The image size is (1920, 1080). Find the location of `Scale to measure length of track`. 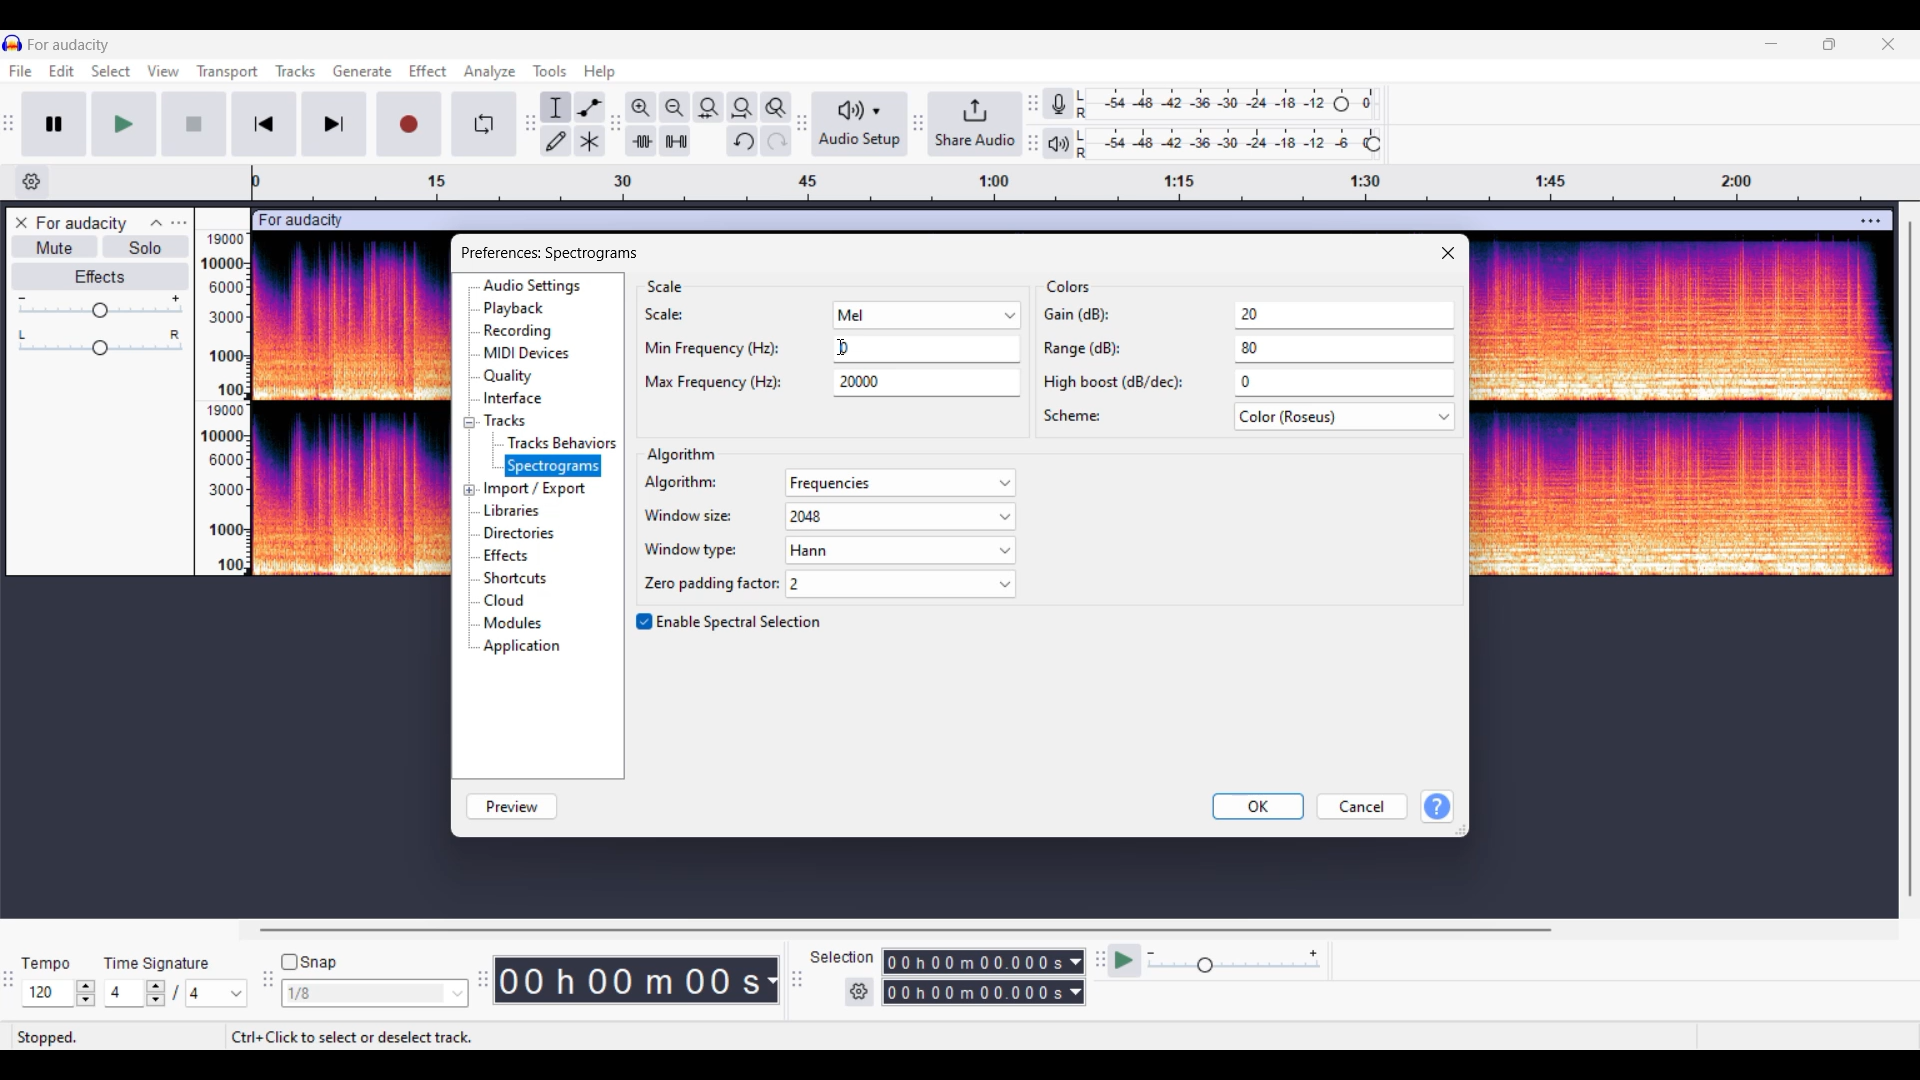

Scale to measure length of track is located at coordinates (1076, 183).